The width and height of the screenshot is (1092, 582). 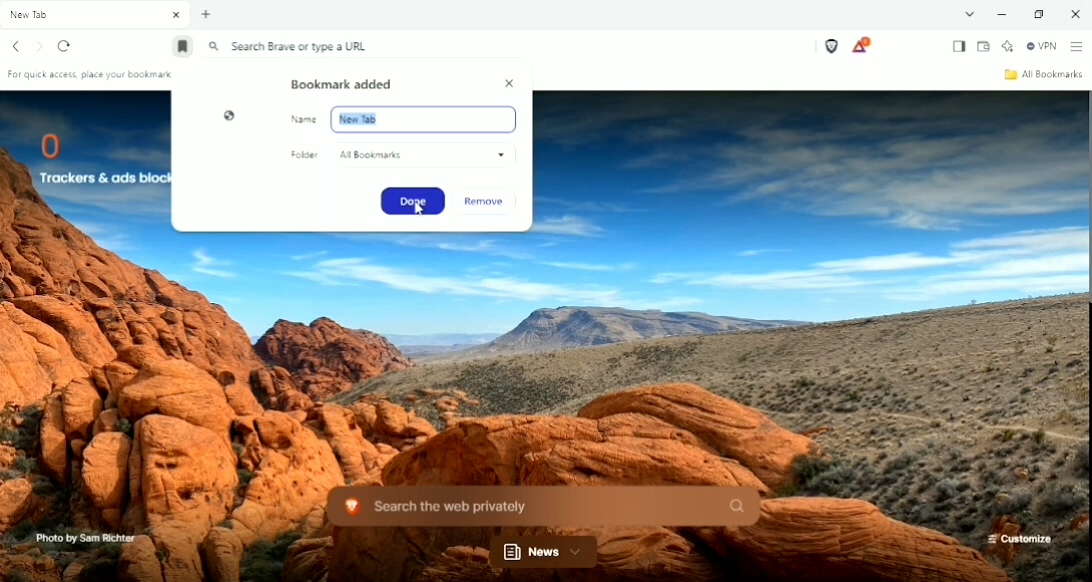 What do you see at coordinates (1042, 14) in the screenshot?
I see `Restore down` at bounding box center [1042, 14].